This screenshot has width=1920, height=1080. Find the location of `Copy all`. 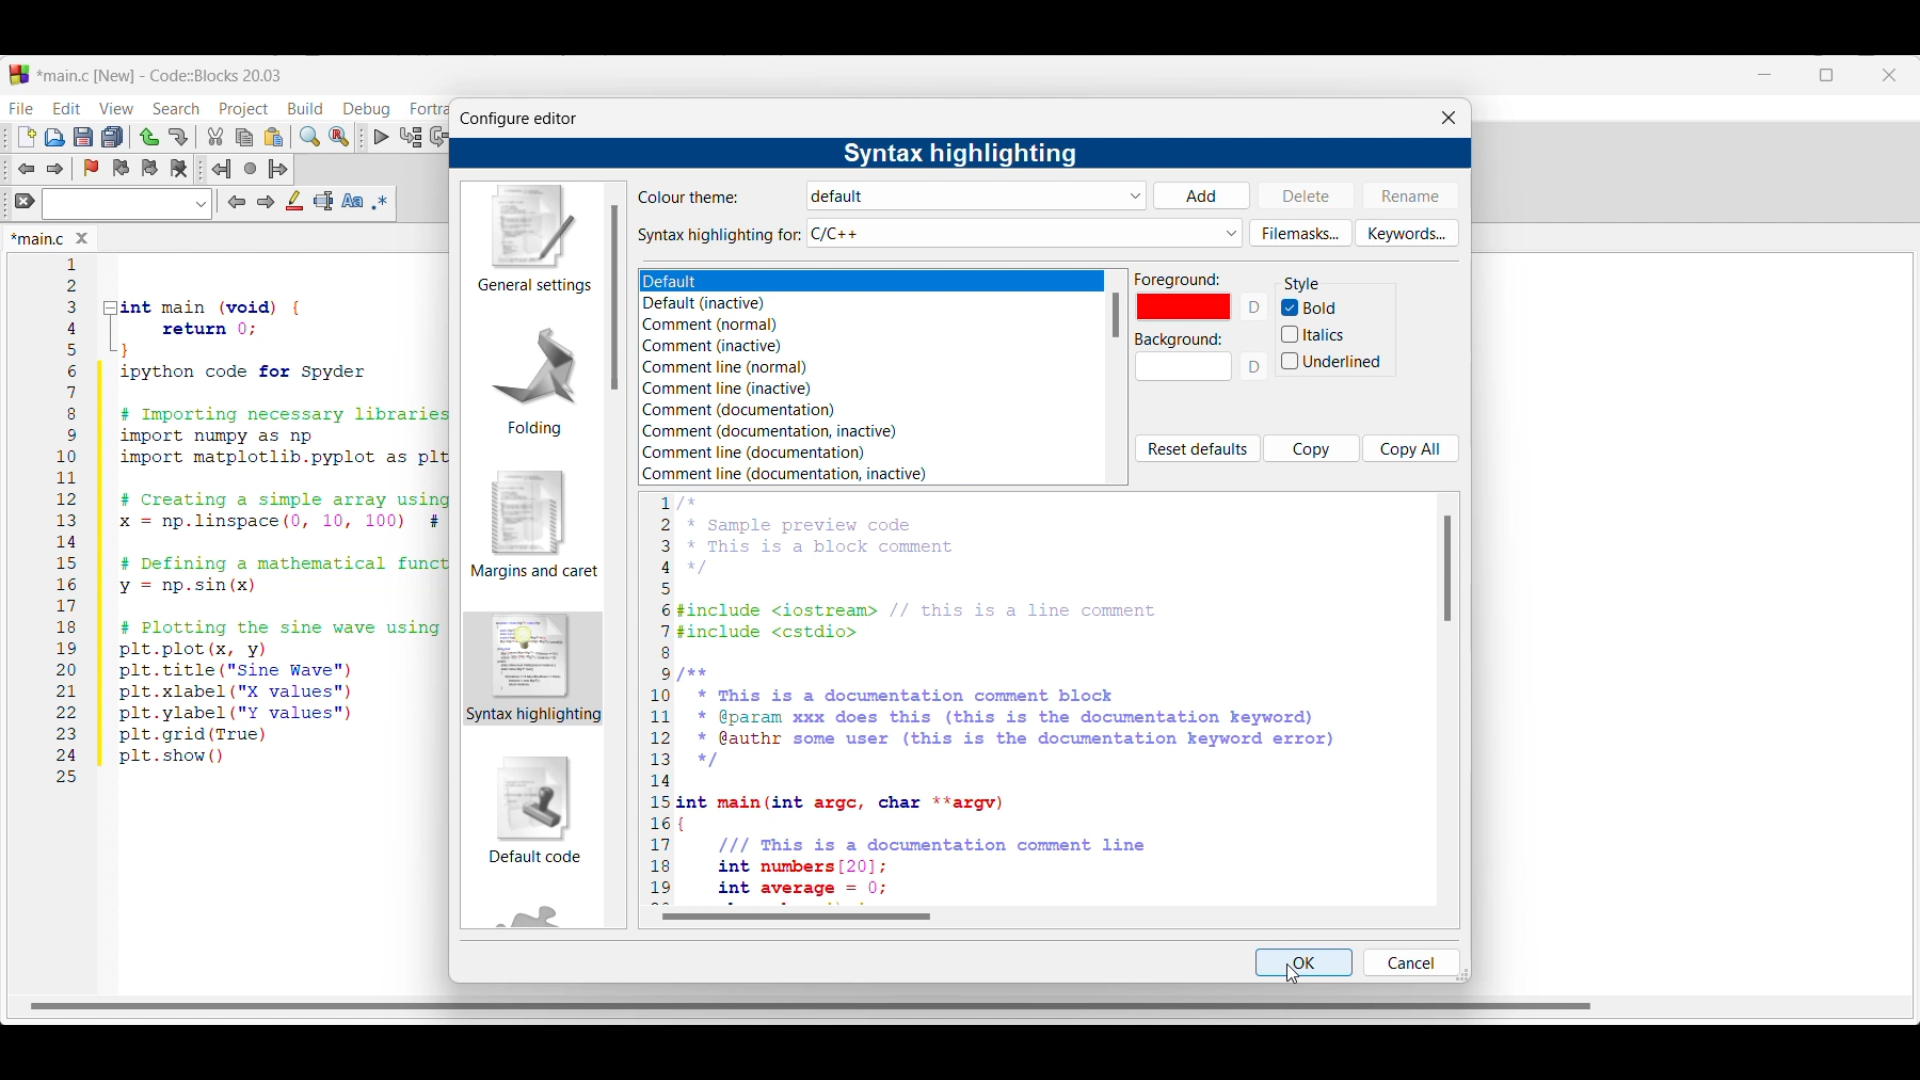

Copy all is located at coordinates (1411, 448).